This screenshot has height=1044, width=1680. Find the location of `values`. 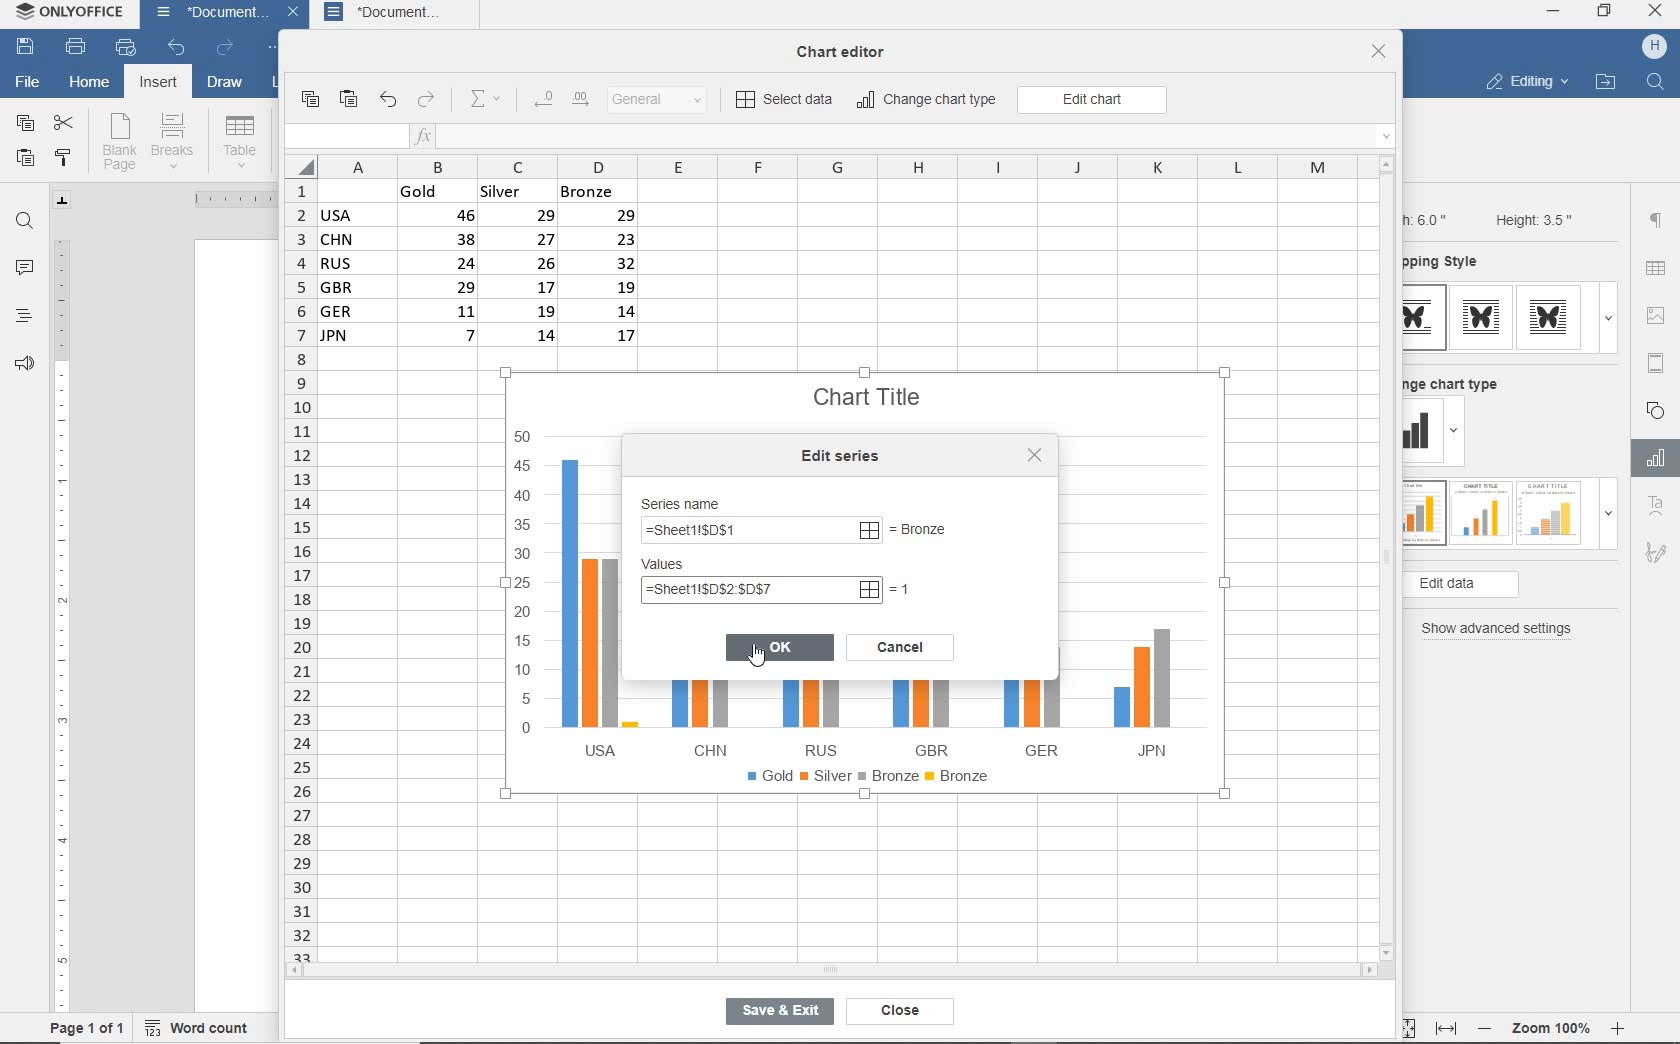

values is located at coordinates (683, 565).